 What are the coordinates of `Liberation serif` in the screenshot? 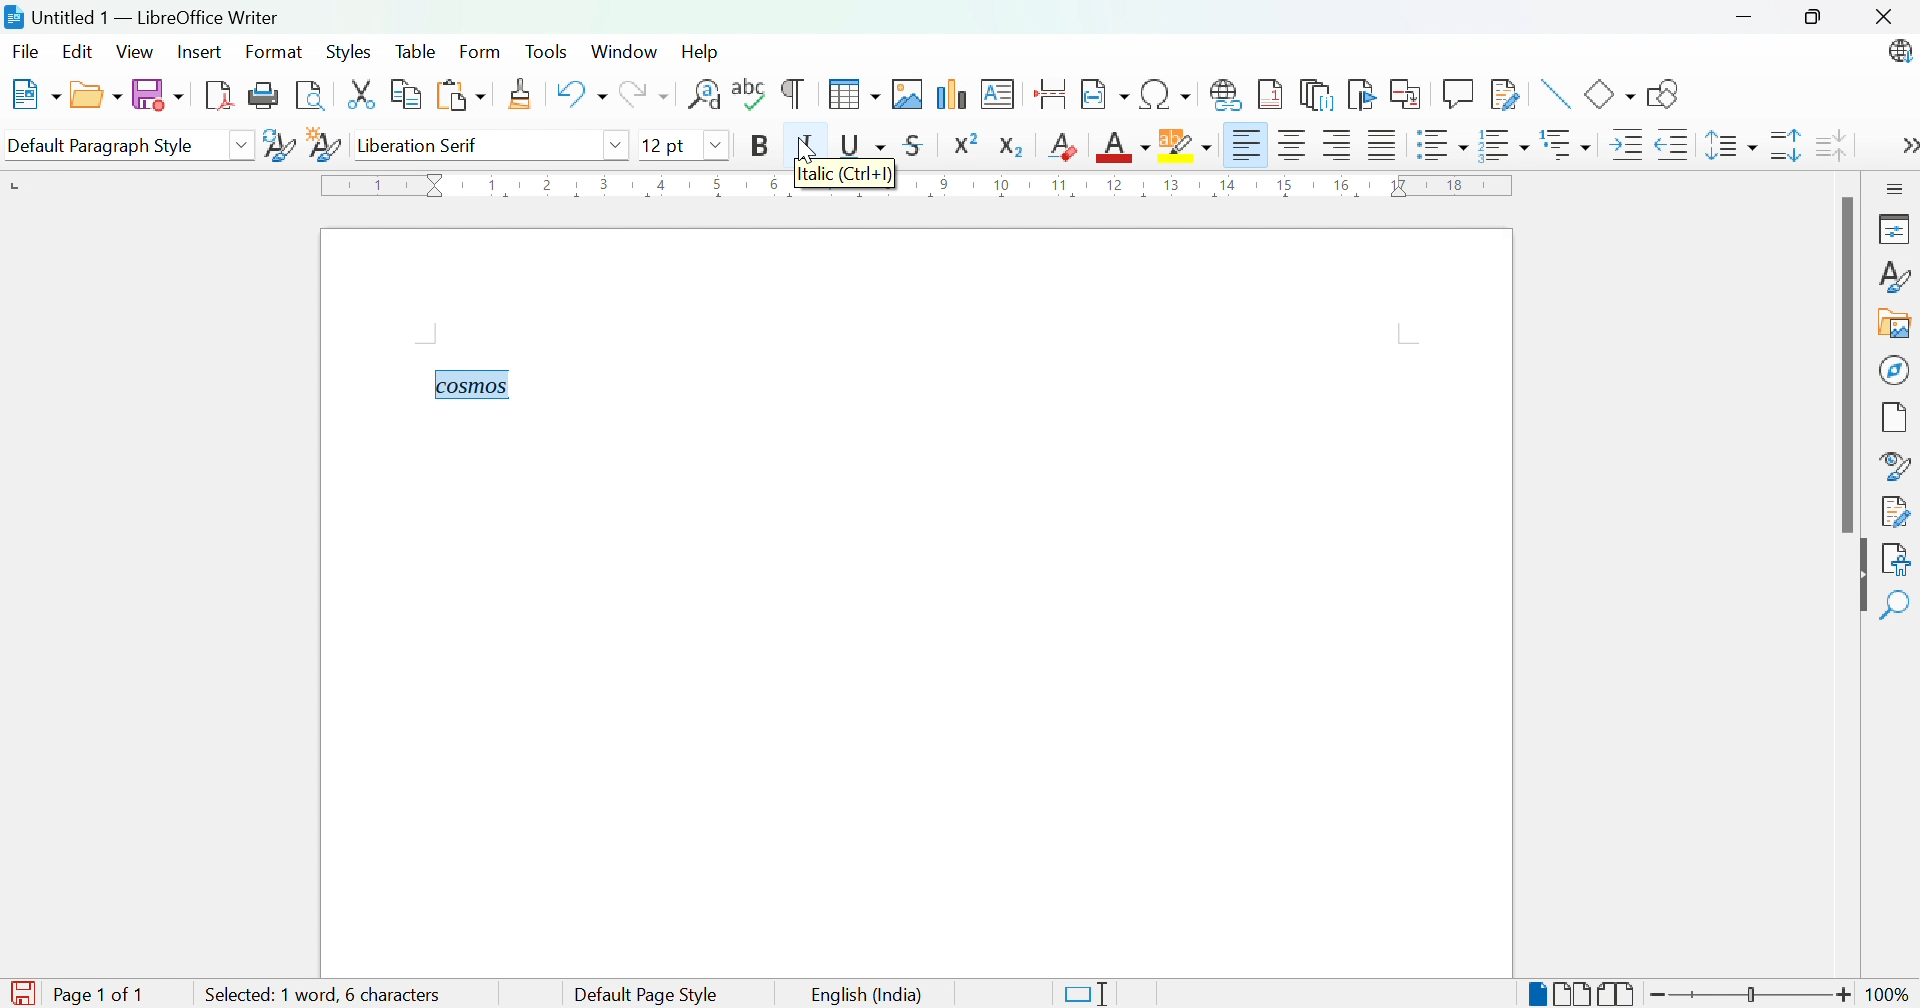 It's located at (420, 146).